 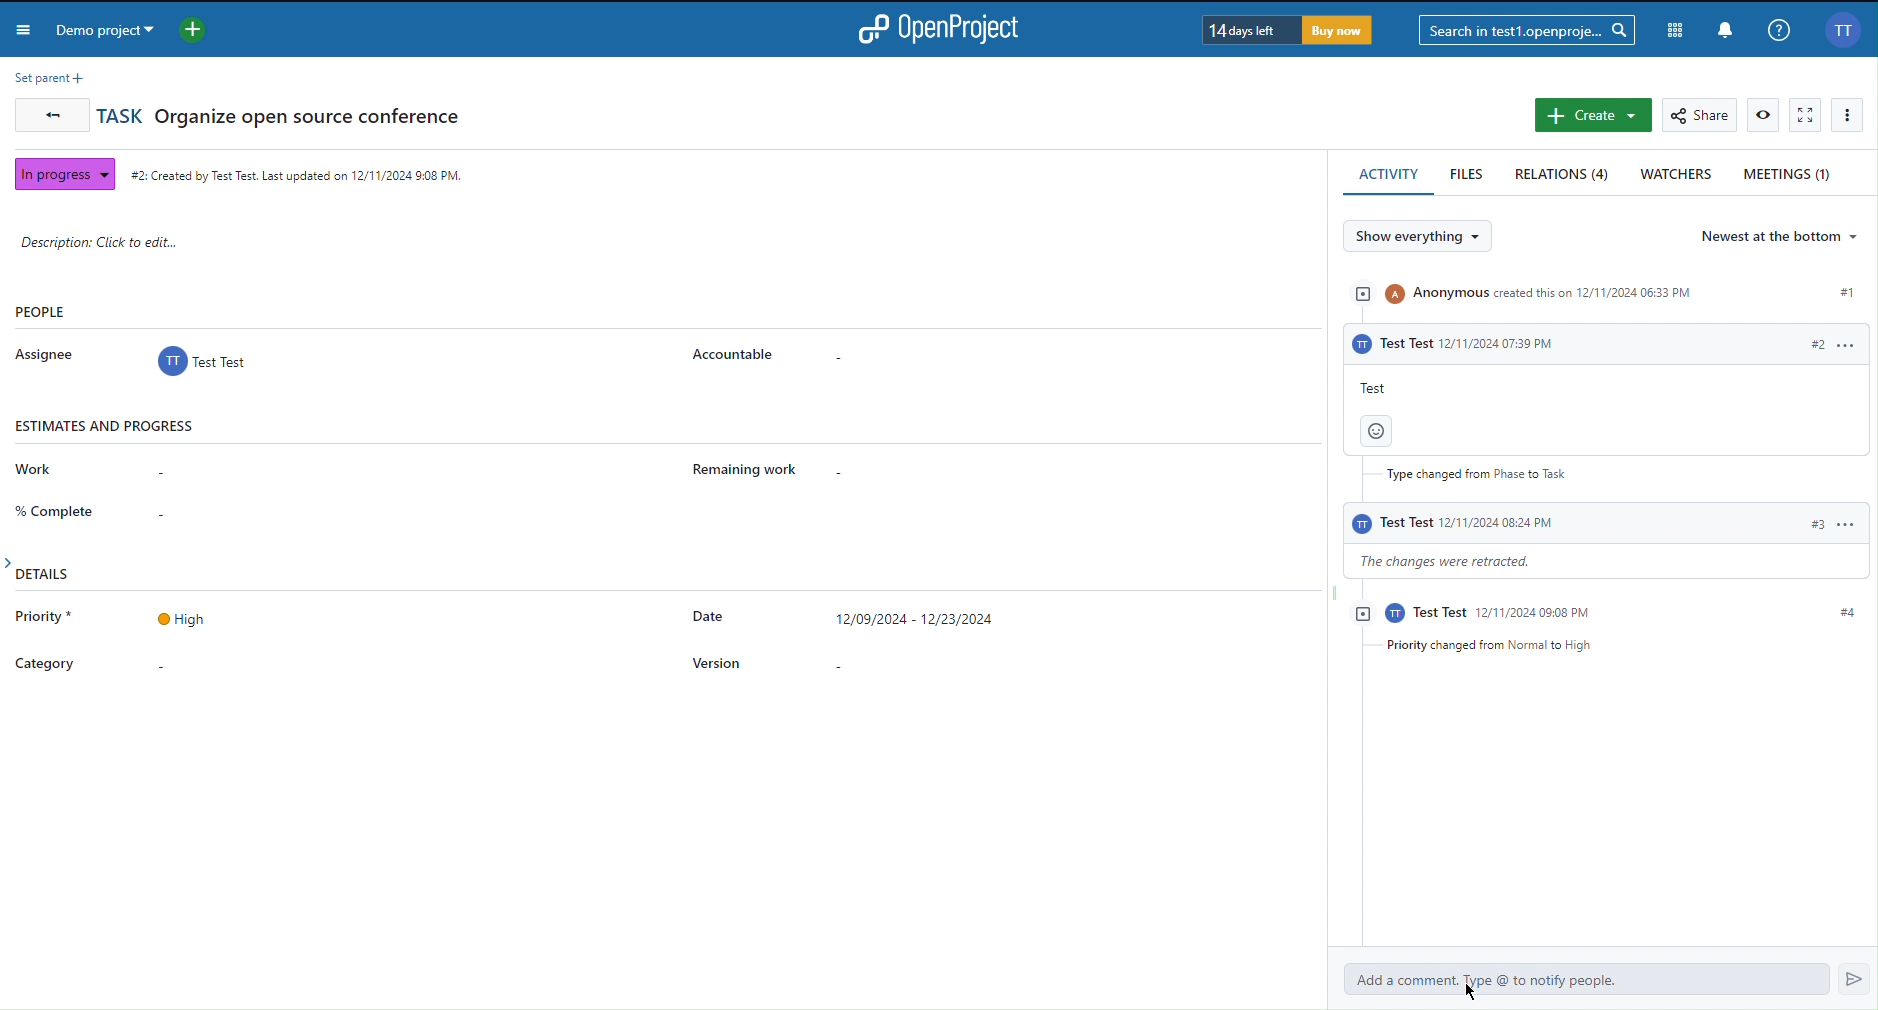 What do you see at coordinates (947, 29) in the screenshot?
I see `OpenProject` at bounding box center [947, 29].